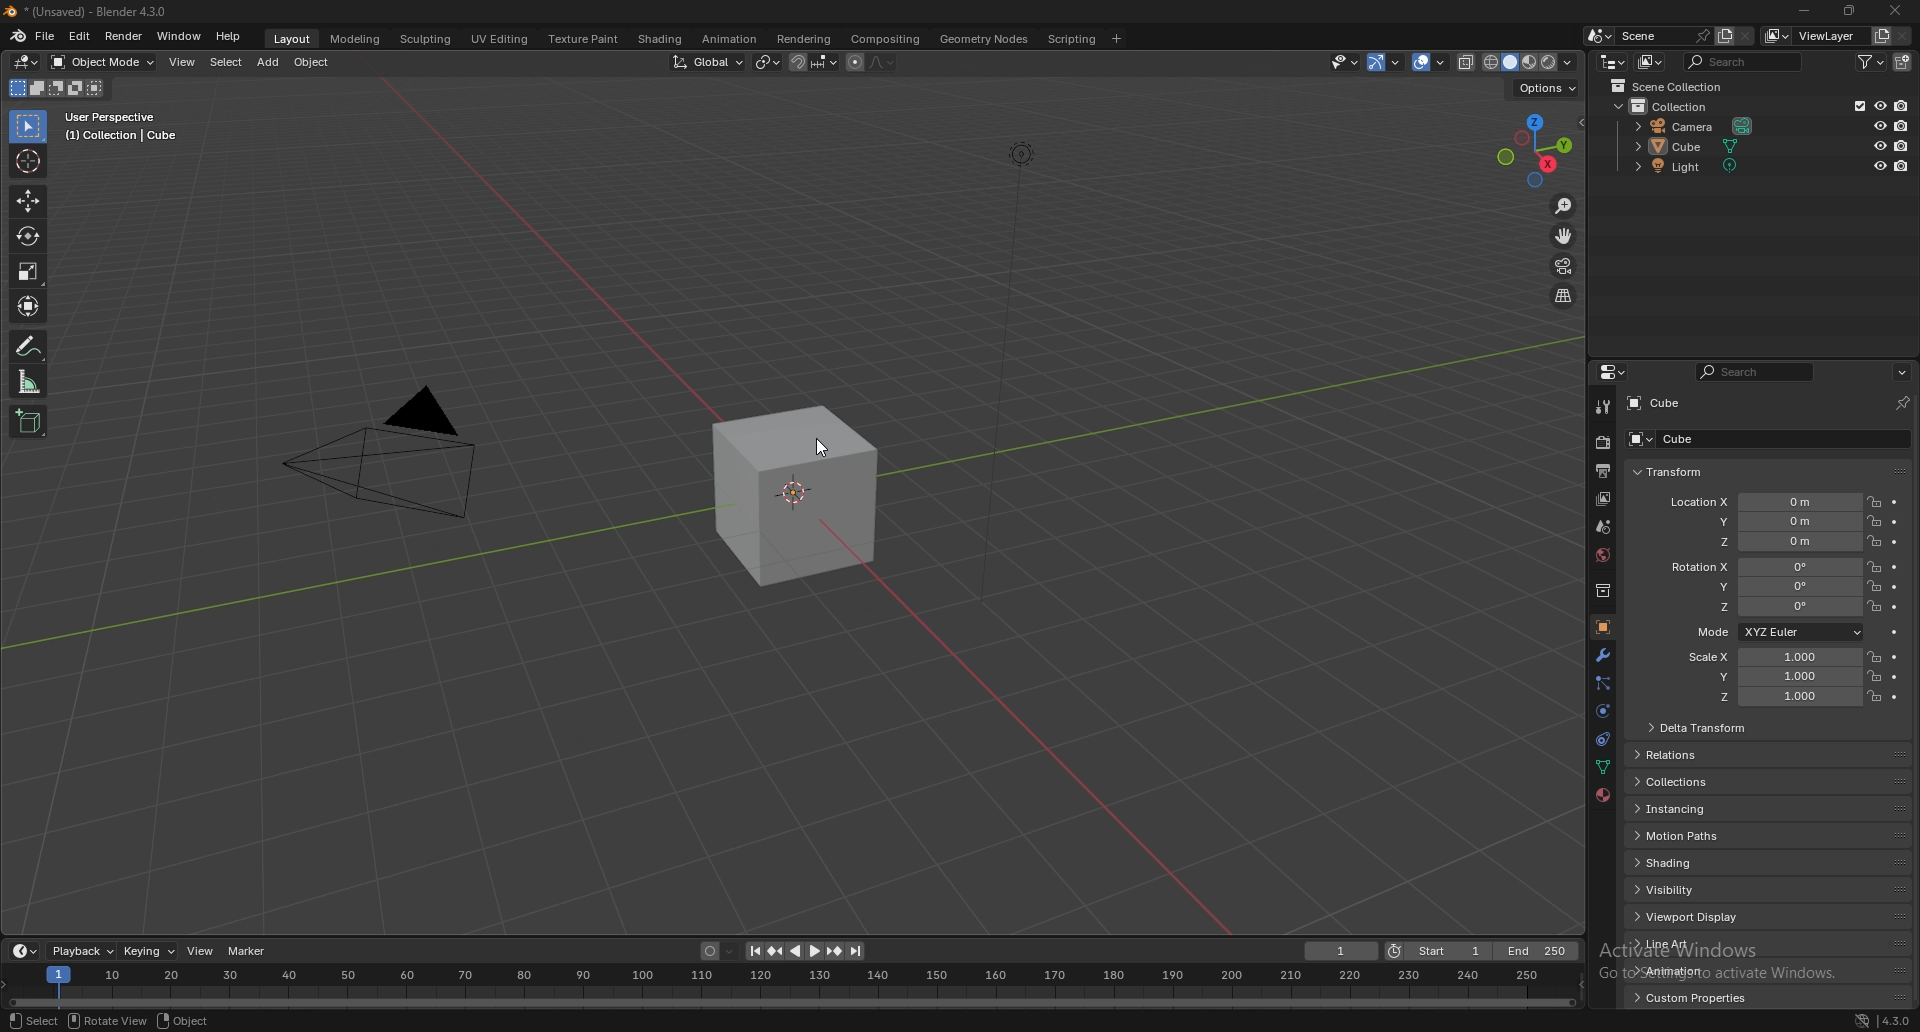 The width and height of the screenshot is (1920, 1032). What do you see at coordinates (1564, 297) in the screenshot?
I see `orthographic/perspective` at bounding box center [1564, 297].